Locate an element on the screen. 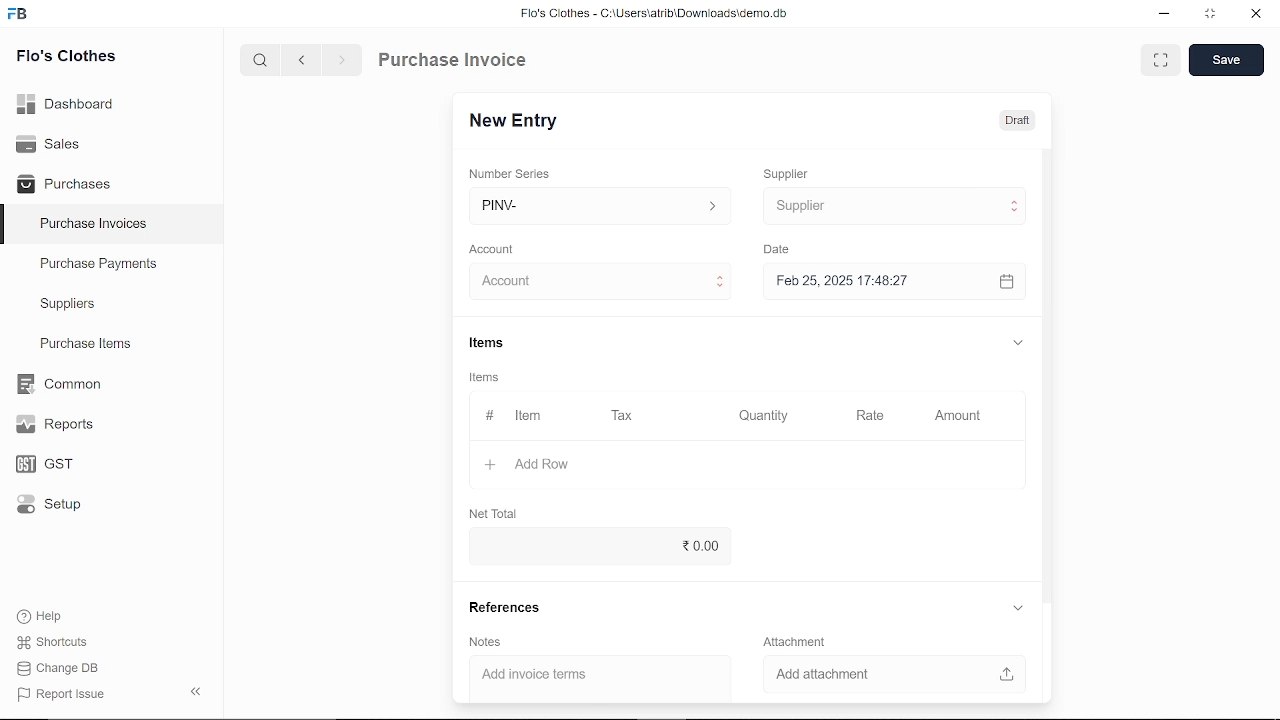  vertical scrollbar is located at coordinates (1047, 373).